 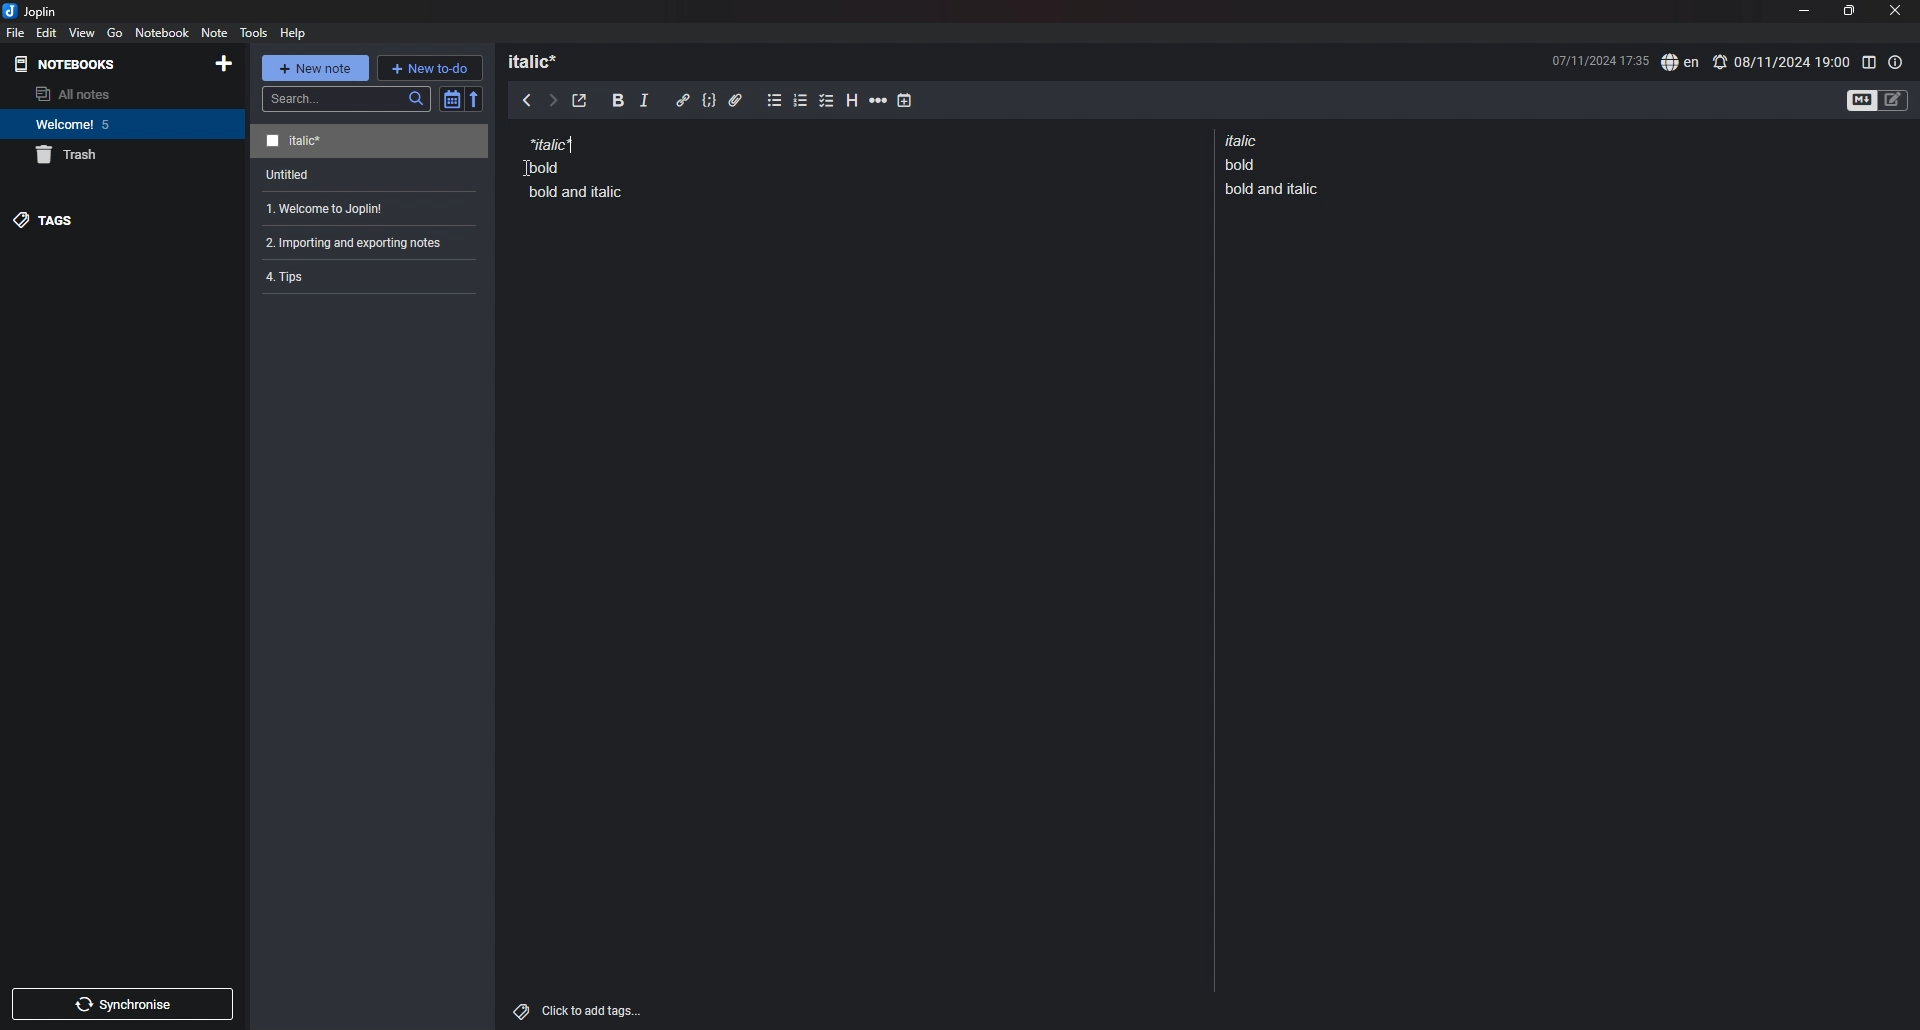 I want to click on spell check, so click(x=1680, y=63).